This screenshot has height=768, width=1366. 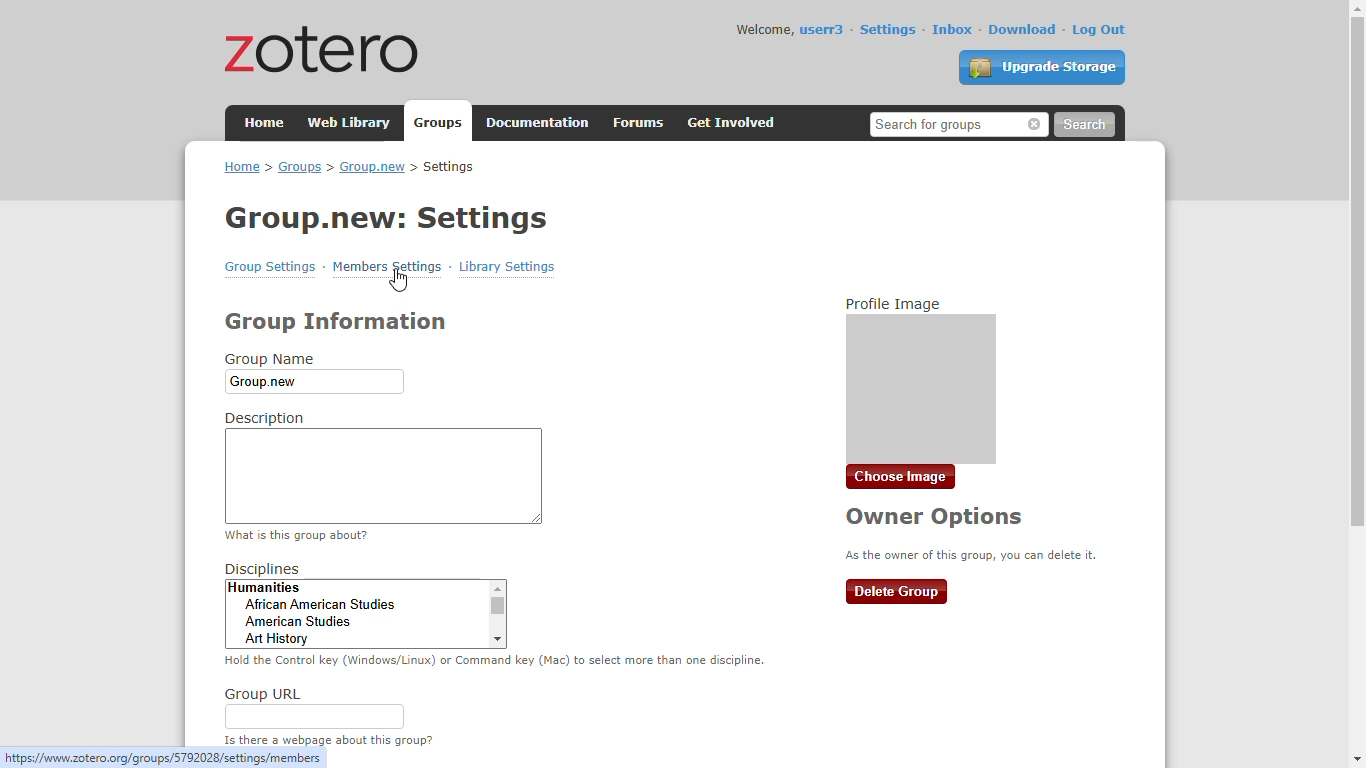 What do you see at coordinates (538, 123) in the screenshot?
I see `documentation` at bounding box center [538, 123].